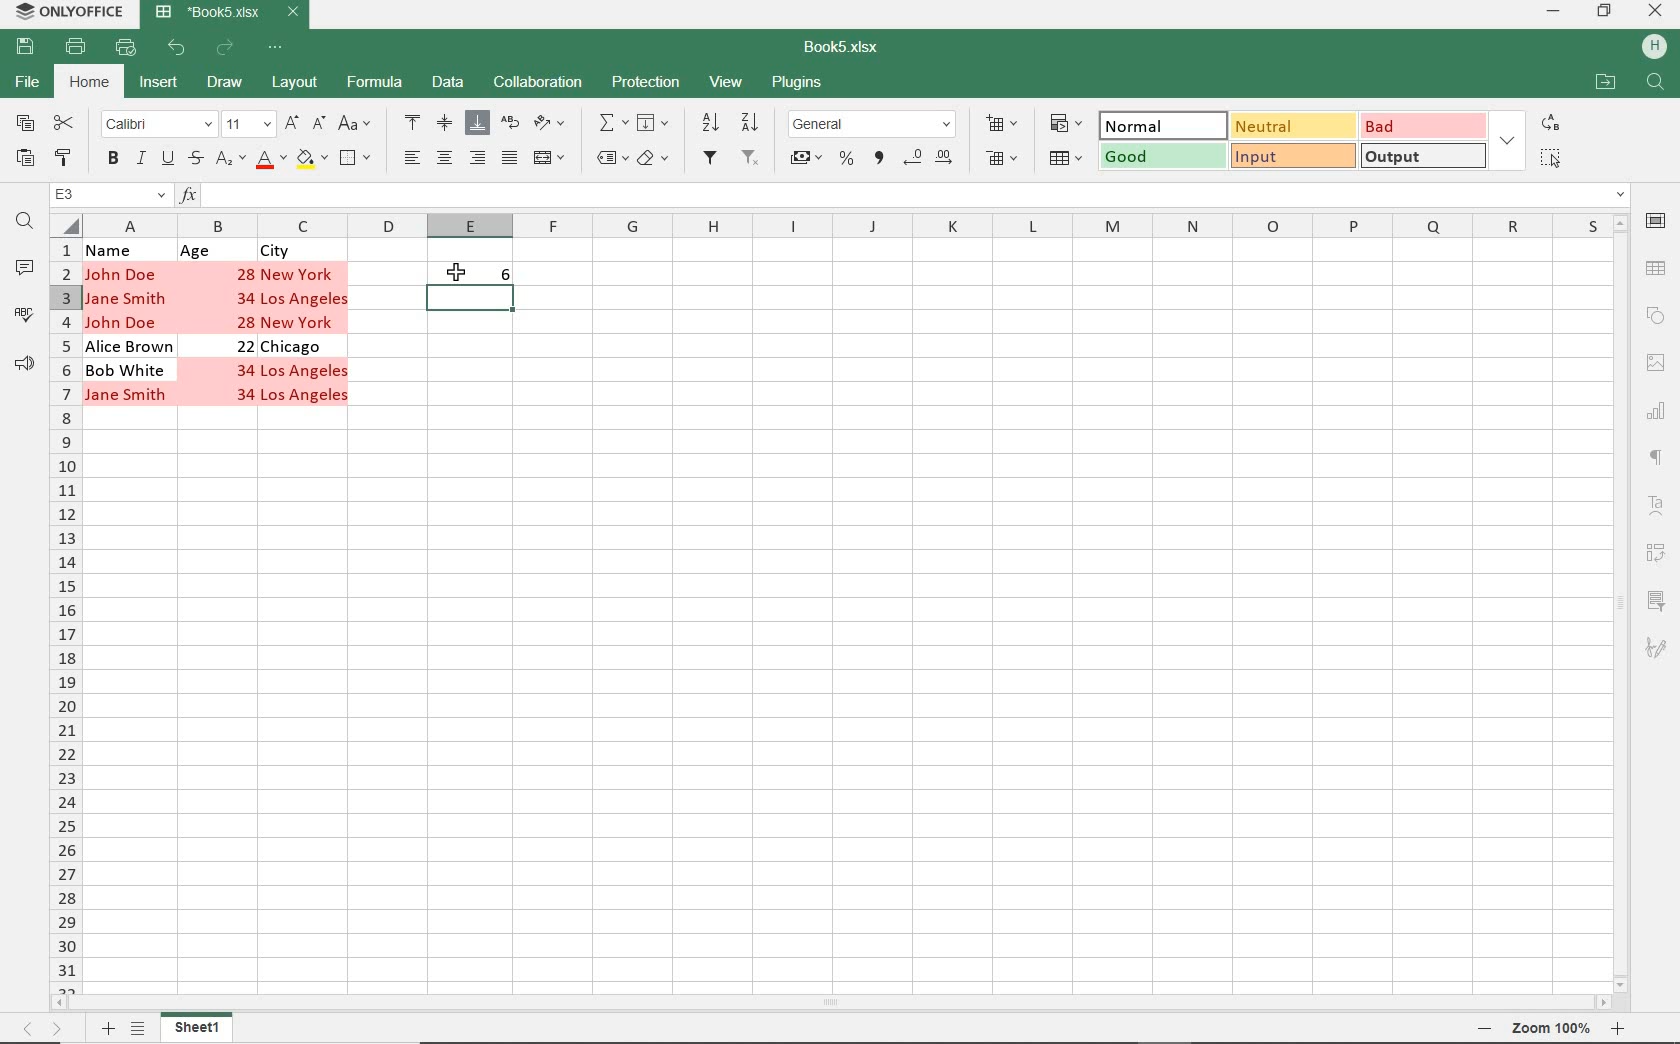 The width and height of the screenshot is (1680, 1044). I want to click on PRINT, so click(78, 46).